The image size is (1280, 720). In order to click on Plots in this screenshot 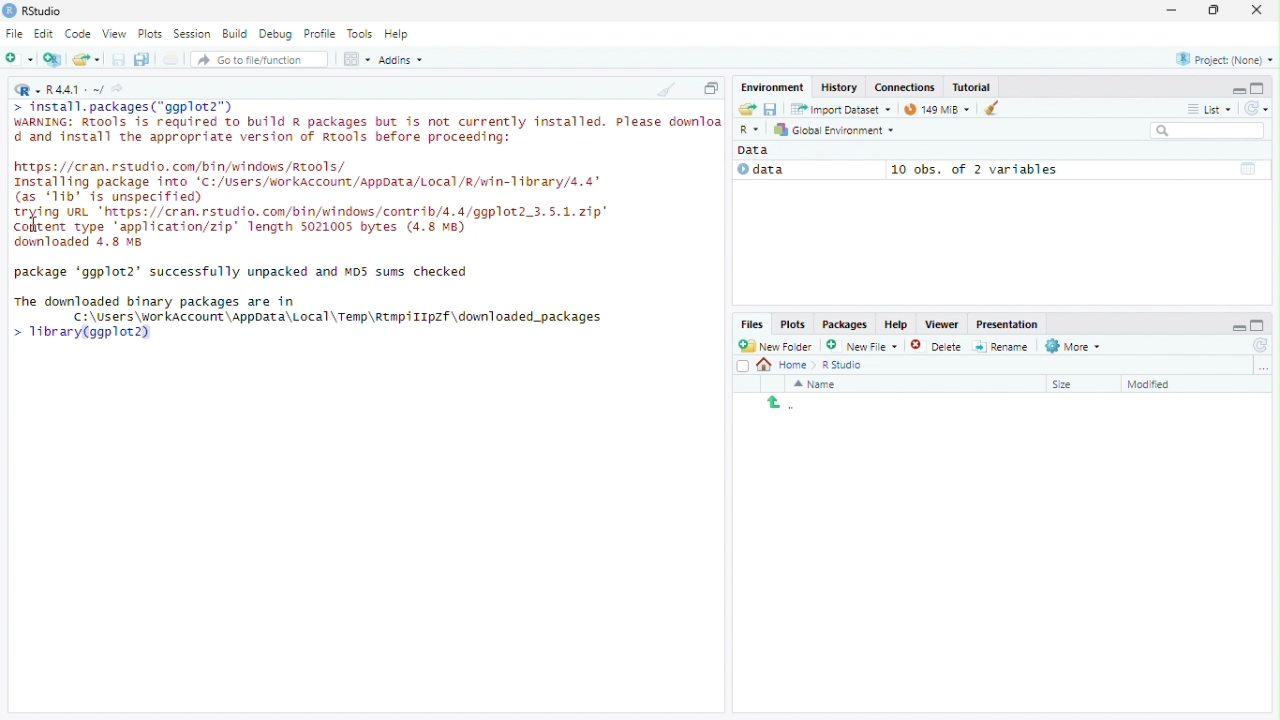, I will do `click(792, 325)`.